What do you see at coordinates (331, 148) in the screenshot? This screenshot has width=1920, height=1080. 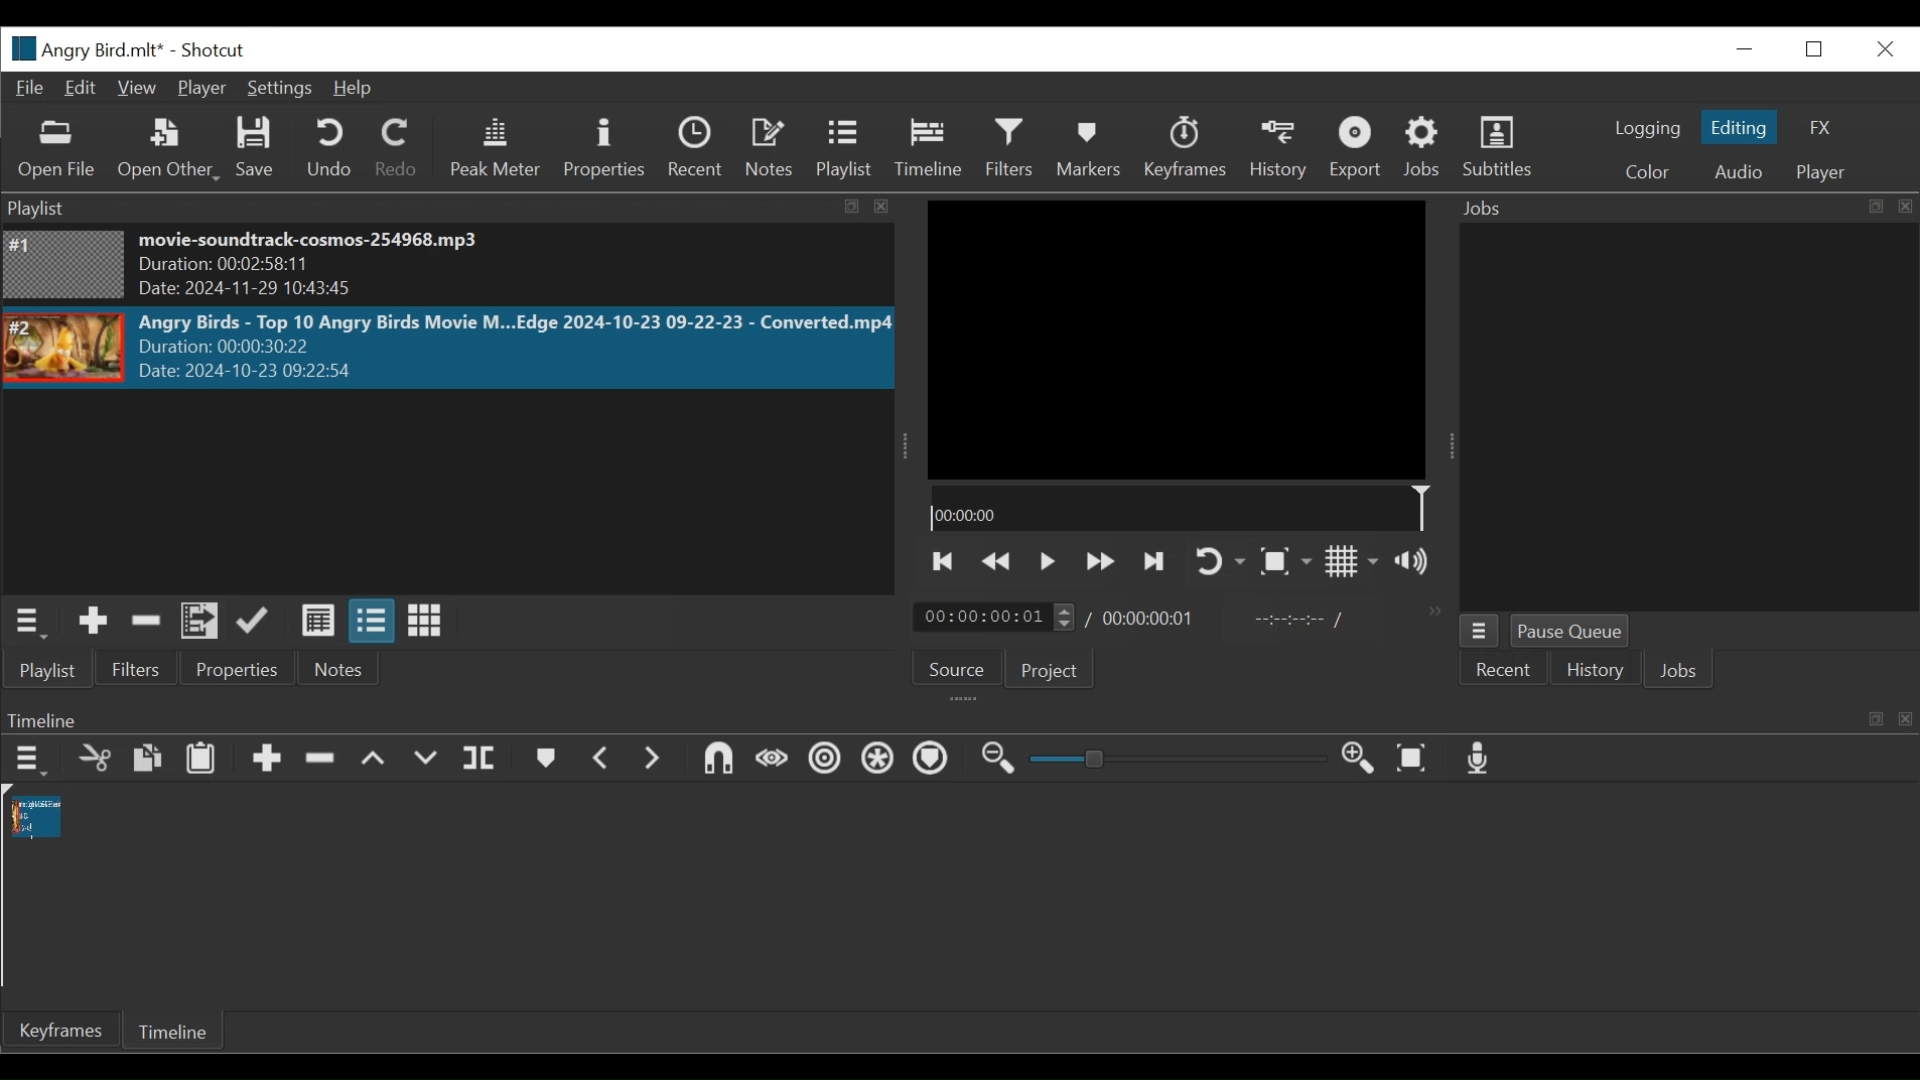 I see `Undo` at bounding box center [331, 148].